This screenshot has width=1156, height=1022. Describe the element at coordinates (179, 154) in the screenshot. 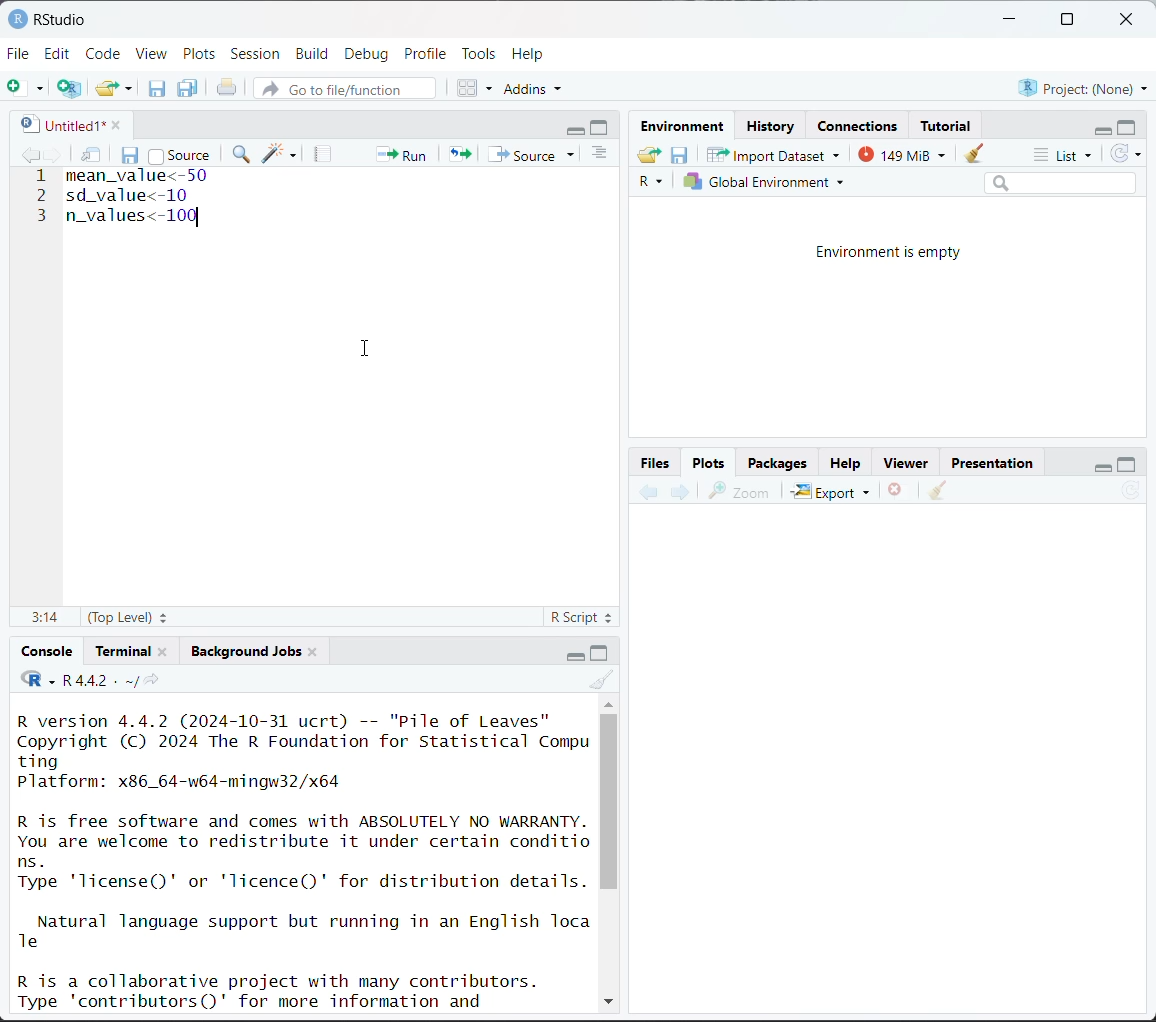

I see `source` at that location.